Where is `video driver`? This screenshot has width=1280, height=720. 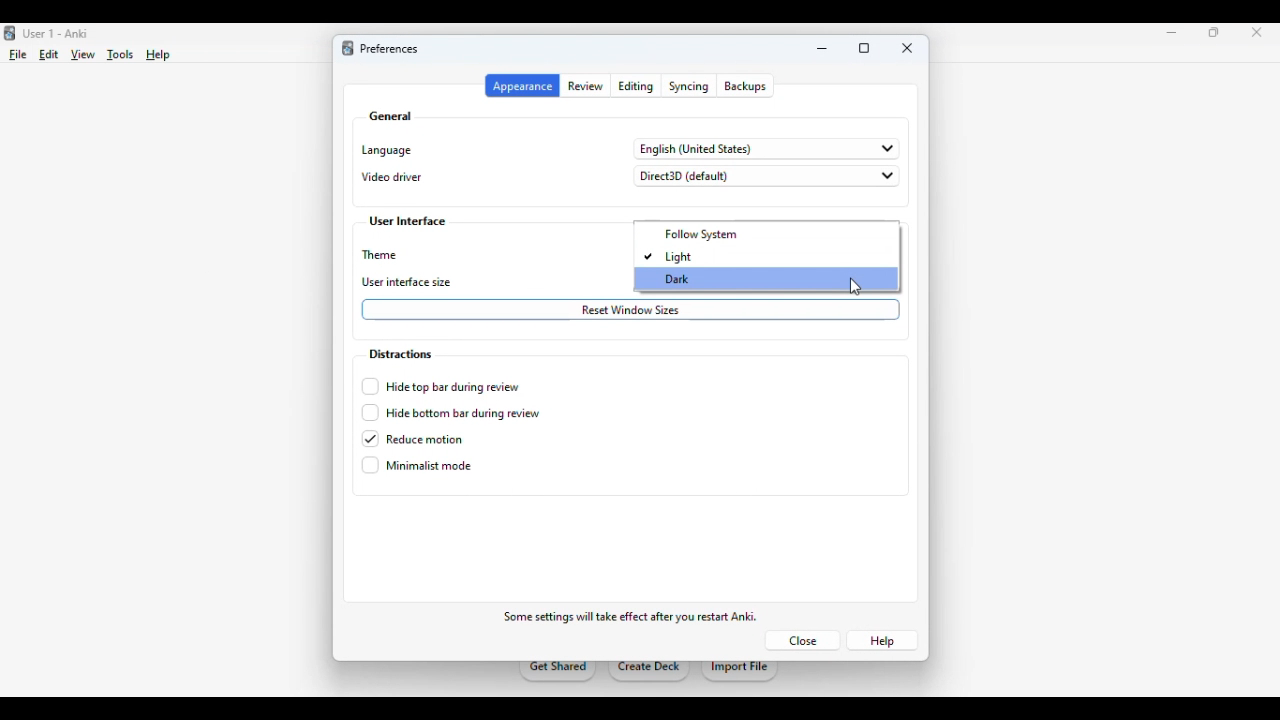 video driver is located at coordinates (392, 177).